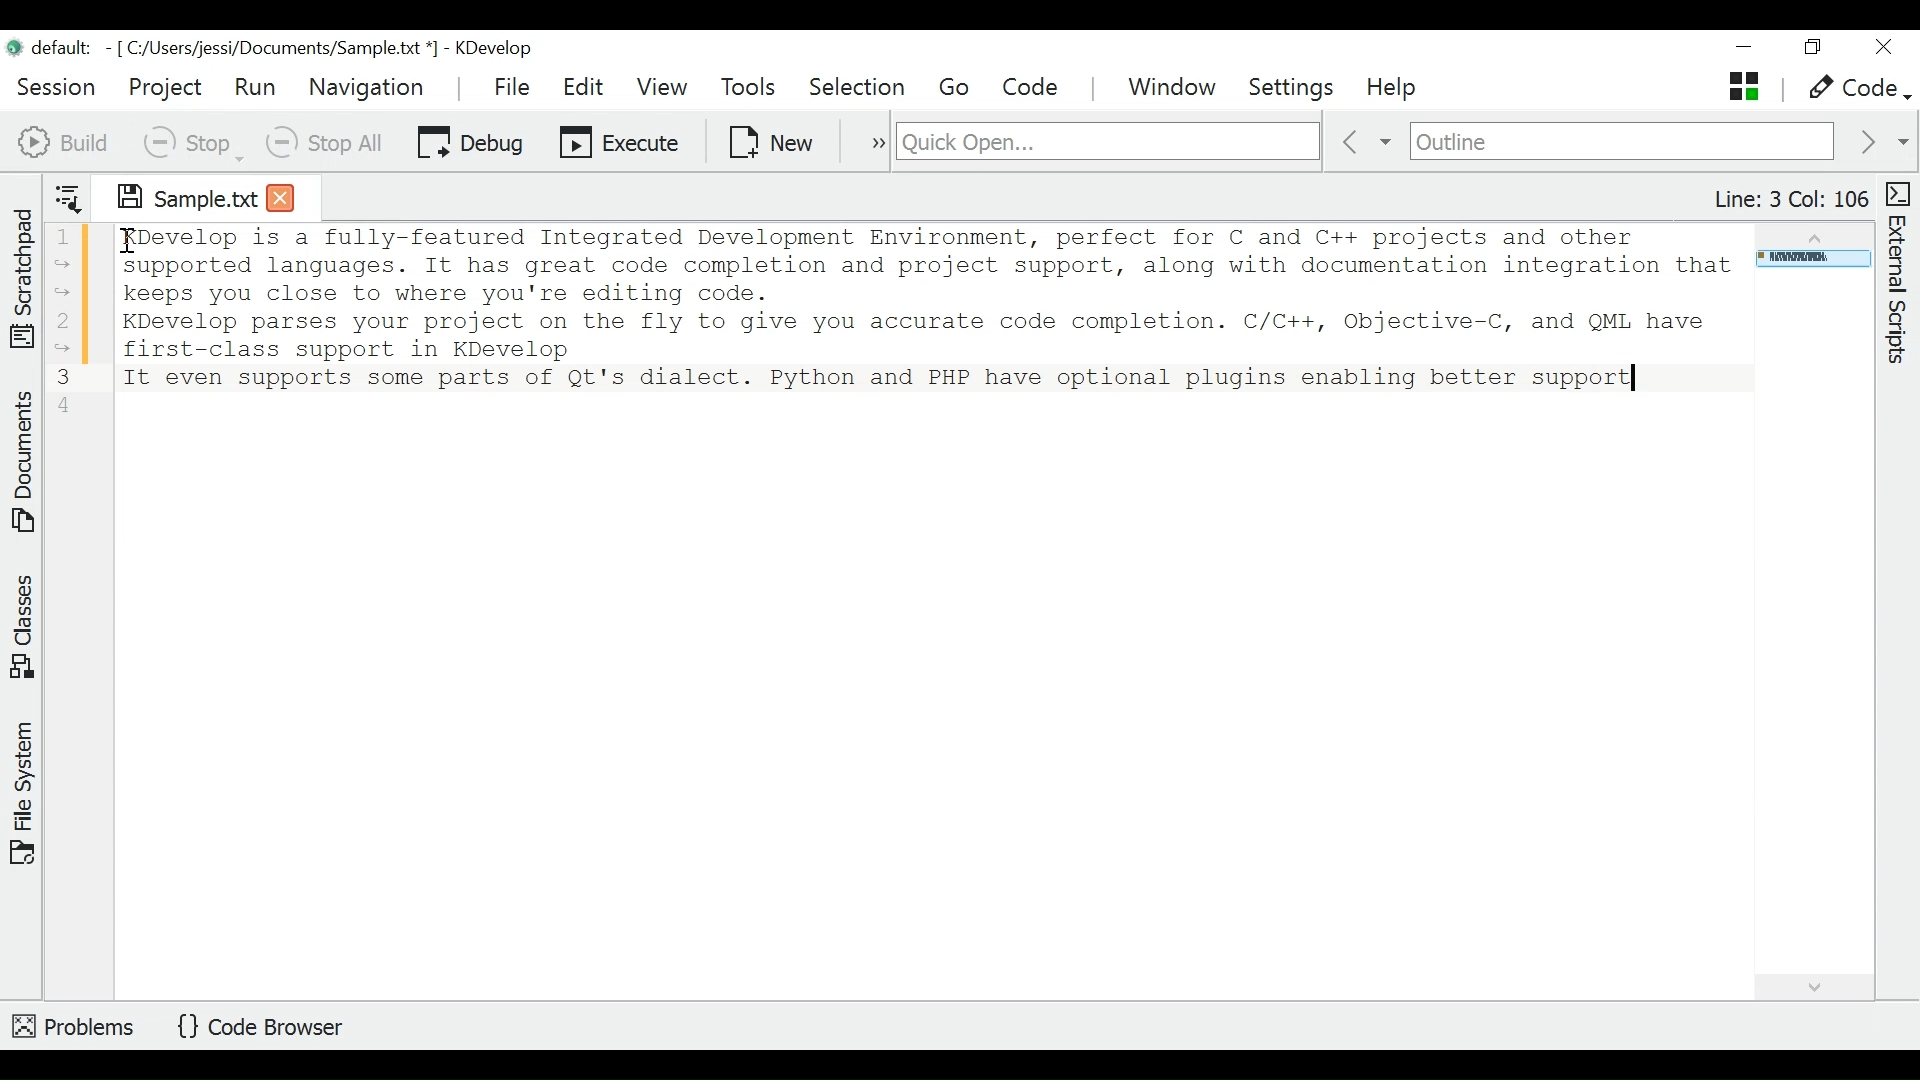 The height and width of the screenshot is (1080, 1920). Describe the element at coordinates (281, 196) in the screenshot. I see `Close tab` at that location.